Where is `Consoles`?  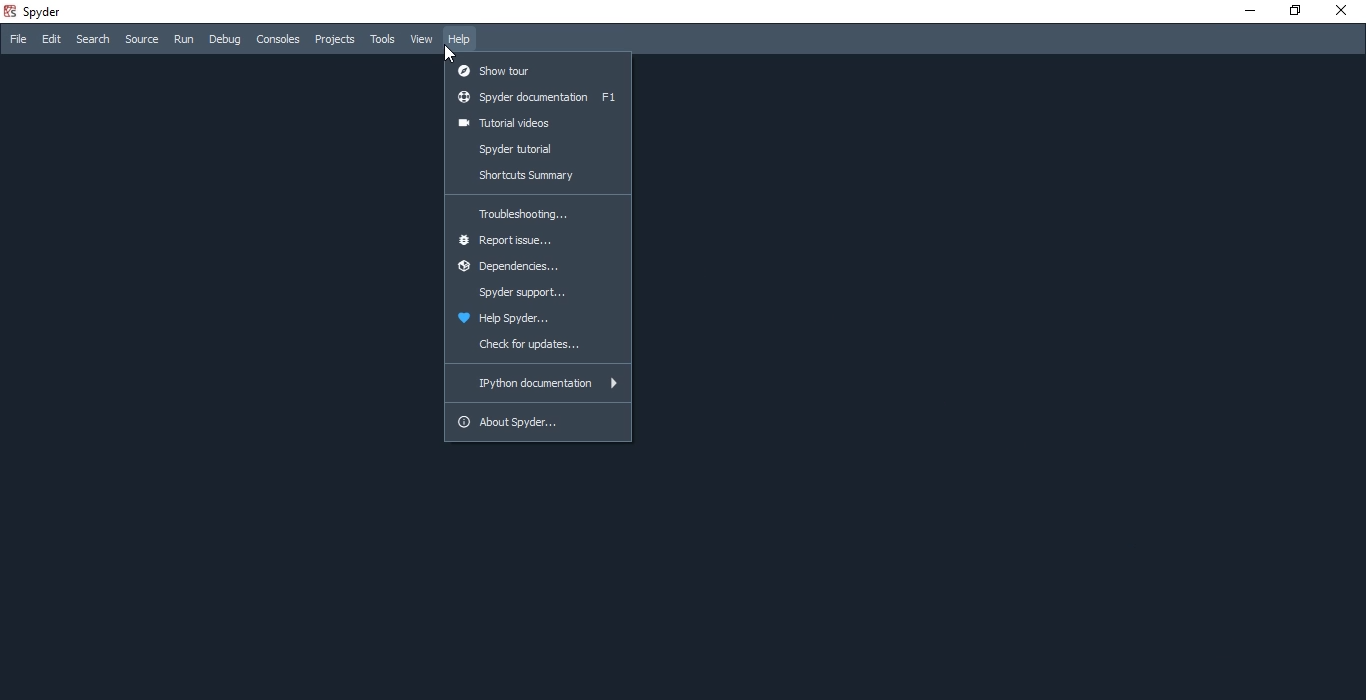
Consoles is located at coordinates (278, 41).